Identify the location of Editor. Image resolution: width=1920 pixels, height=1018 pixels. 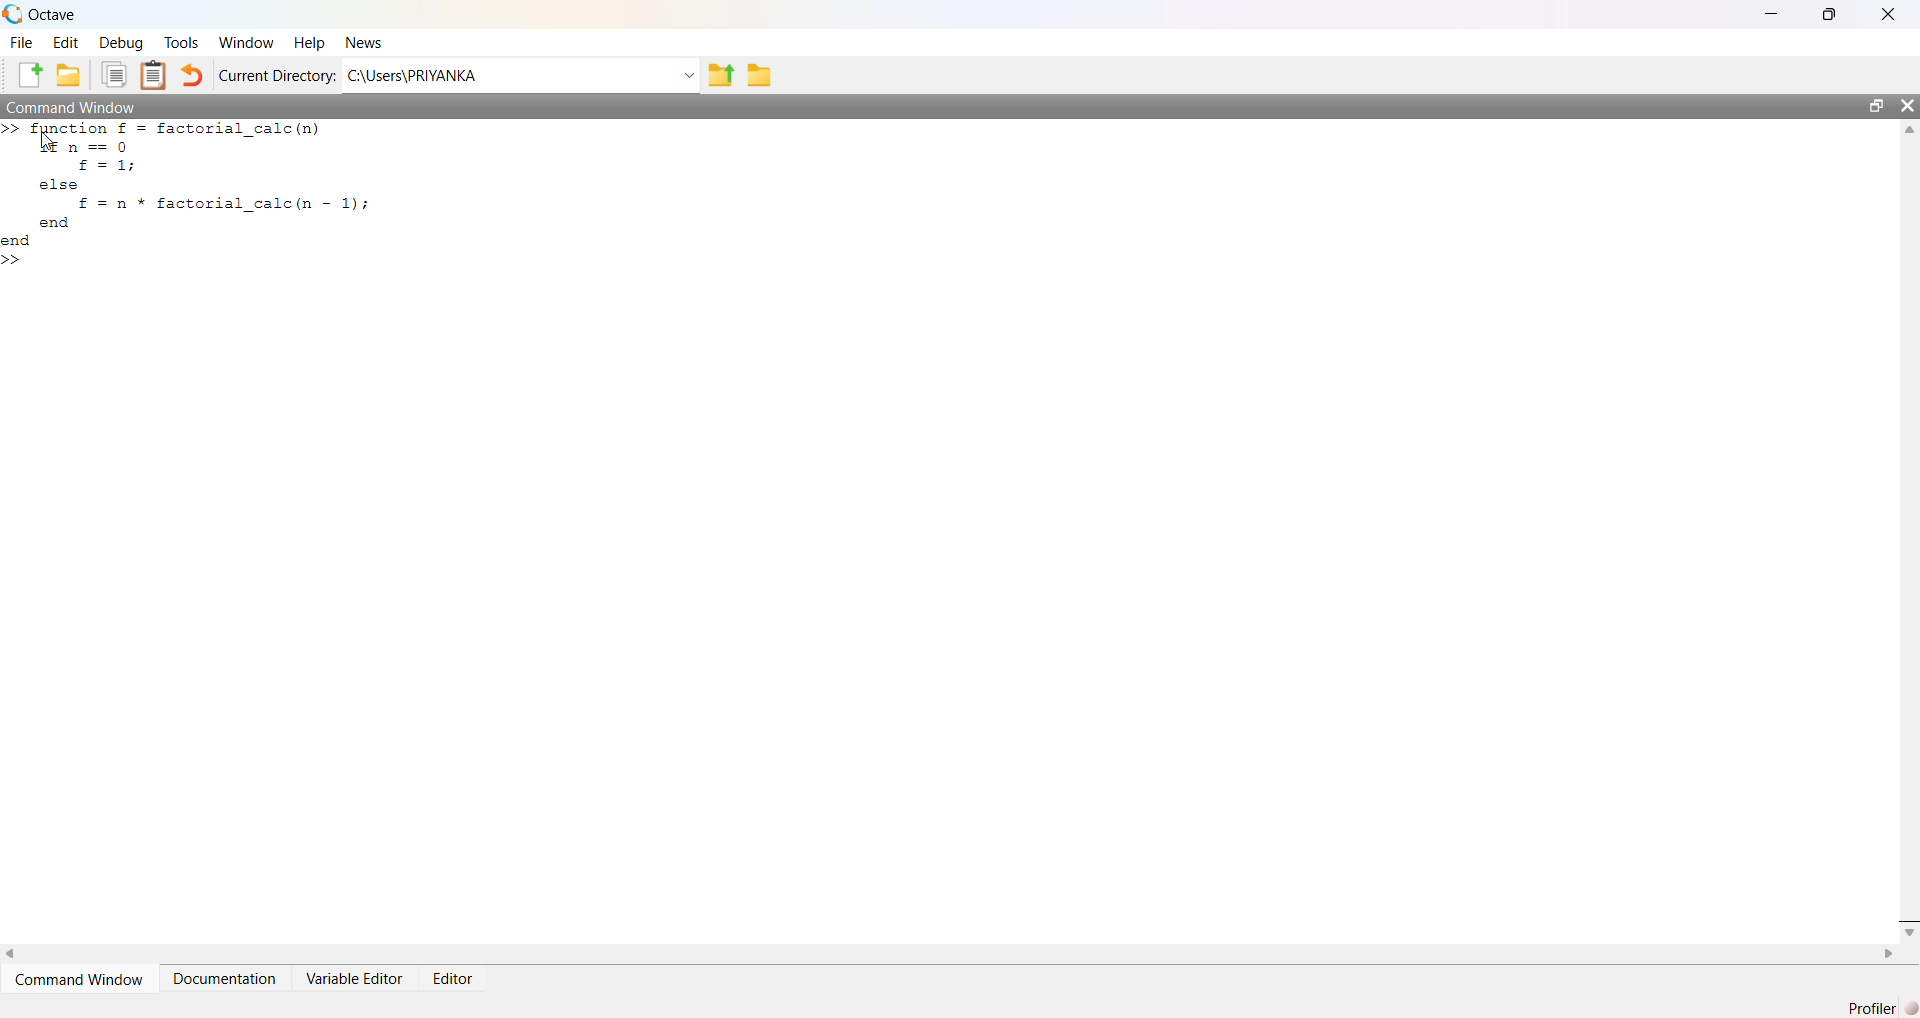
(455, 981).